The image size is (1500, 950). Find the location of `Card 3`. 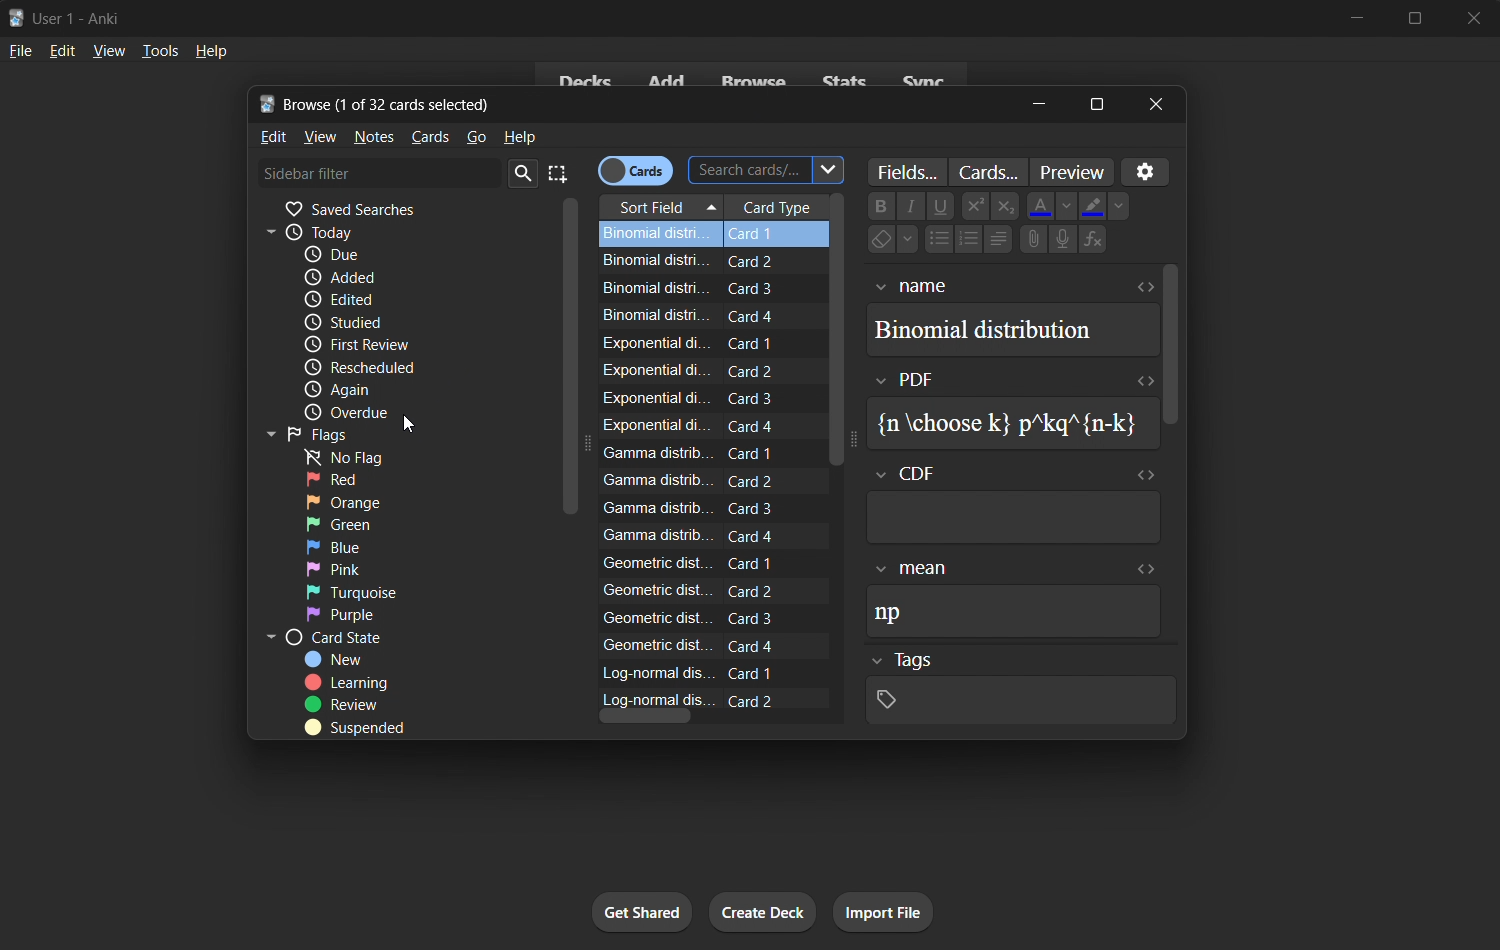

Card 3 is located at coordinates (769, 290).